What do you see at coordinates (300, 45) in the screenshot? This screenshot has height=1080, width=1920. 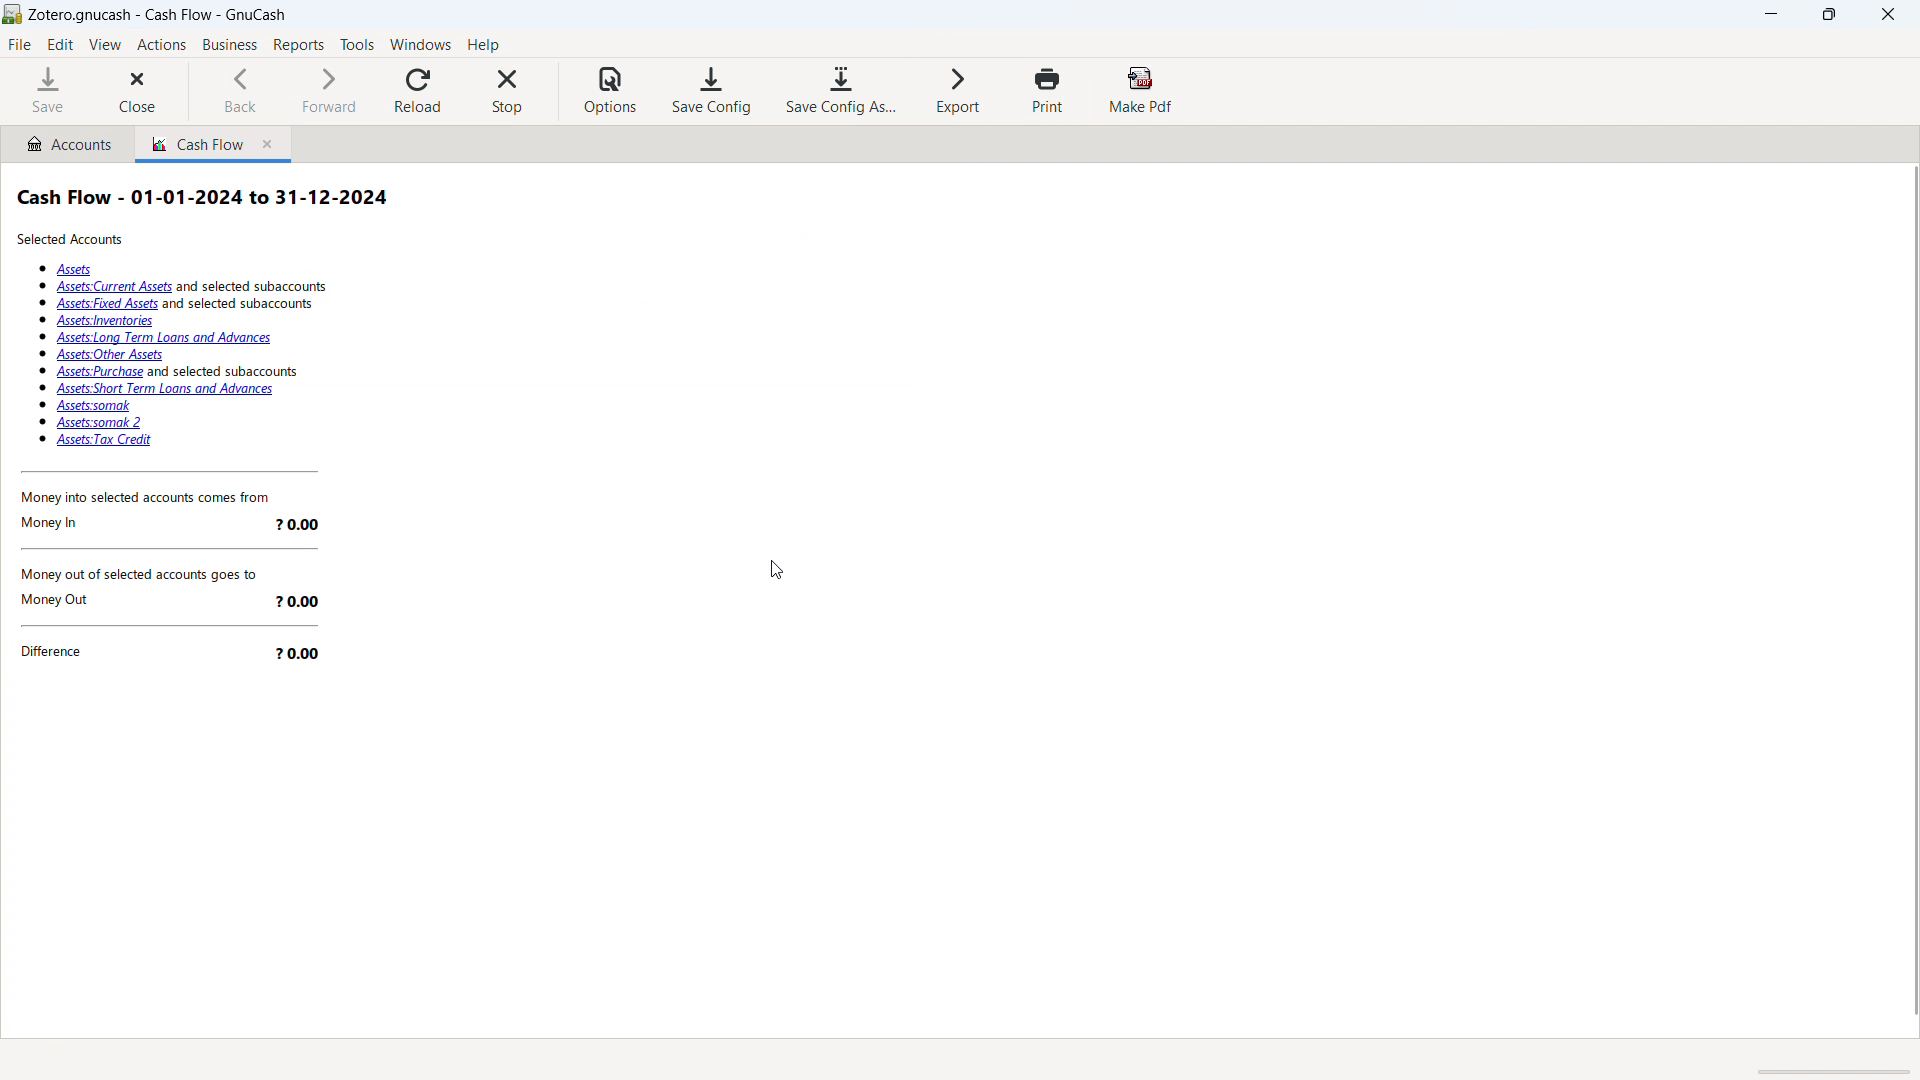 I see `reports` at bounding box center [300, 45].